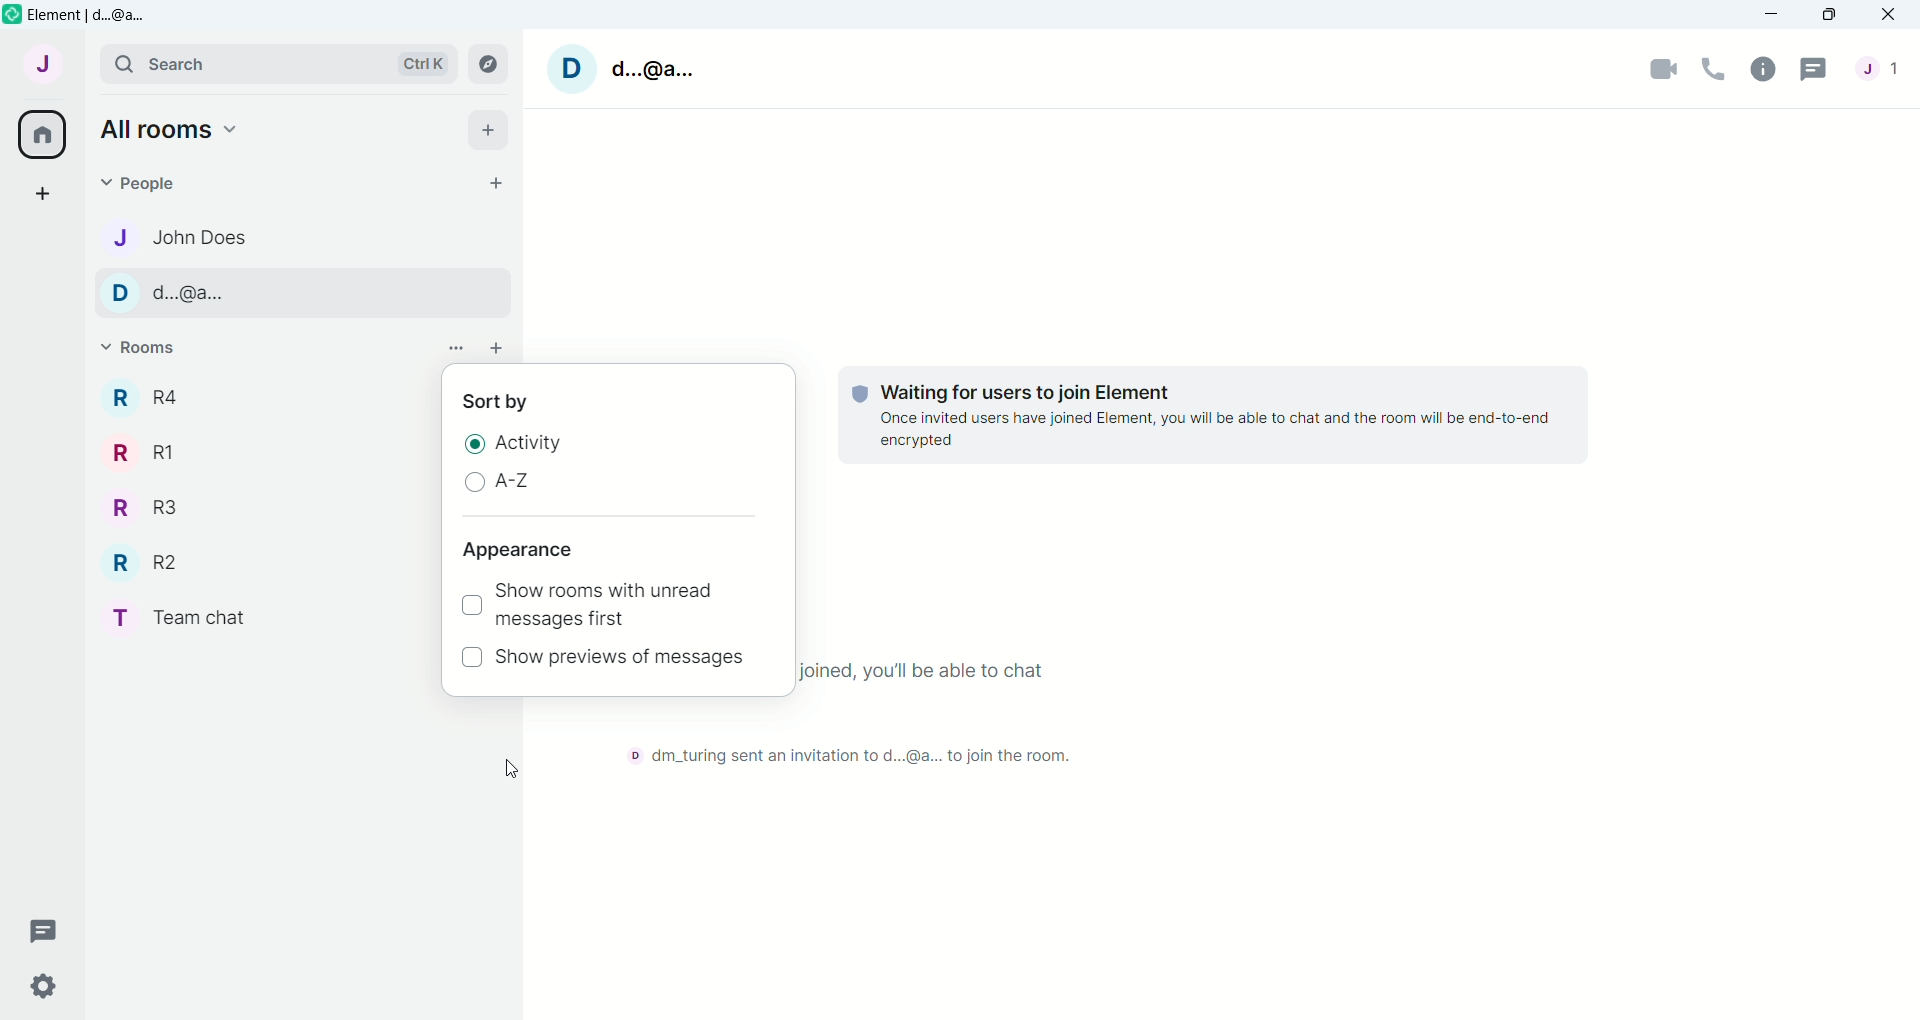 This screenshot has height=1020, width=1920. I want to click on User Menu, so click(50, 63).